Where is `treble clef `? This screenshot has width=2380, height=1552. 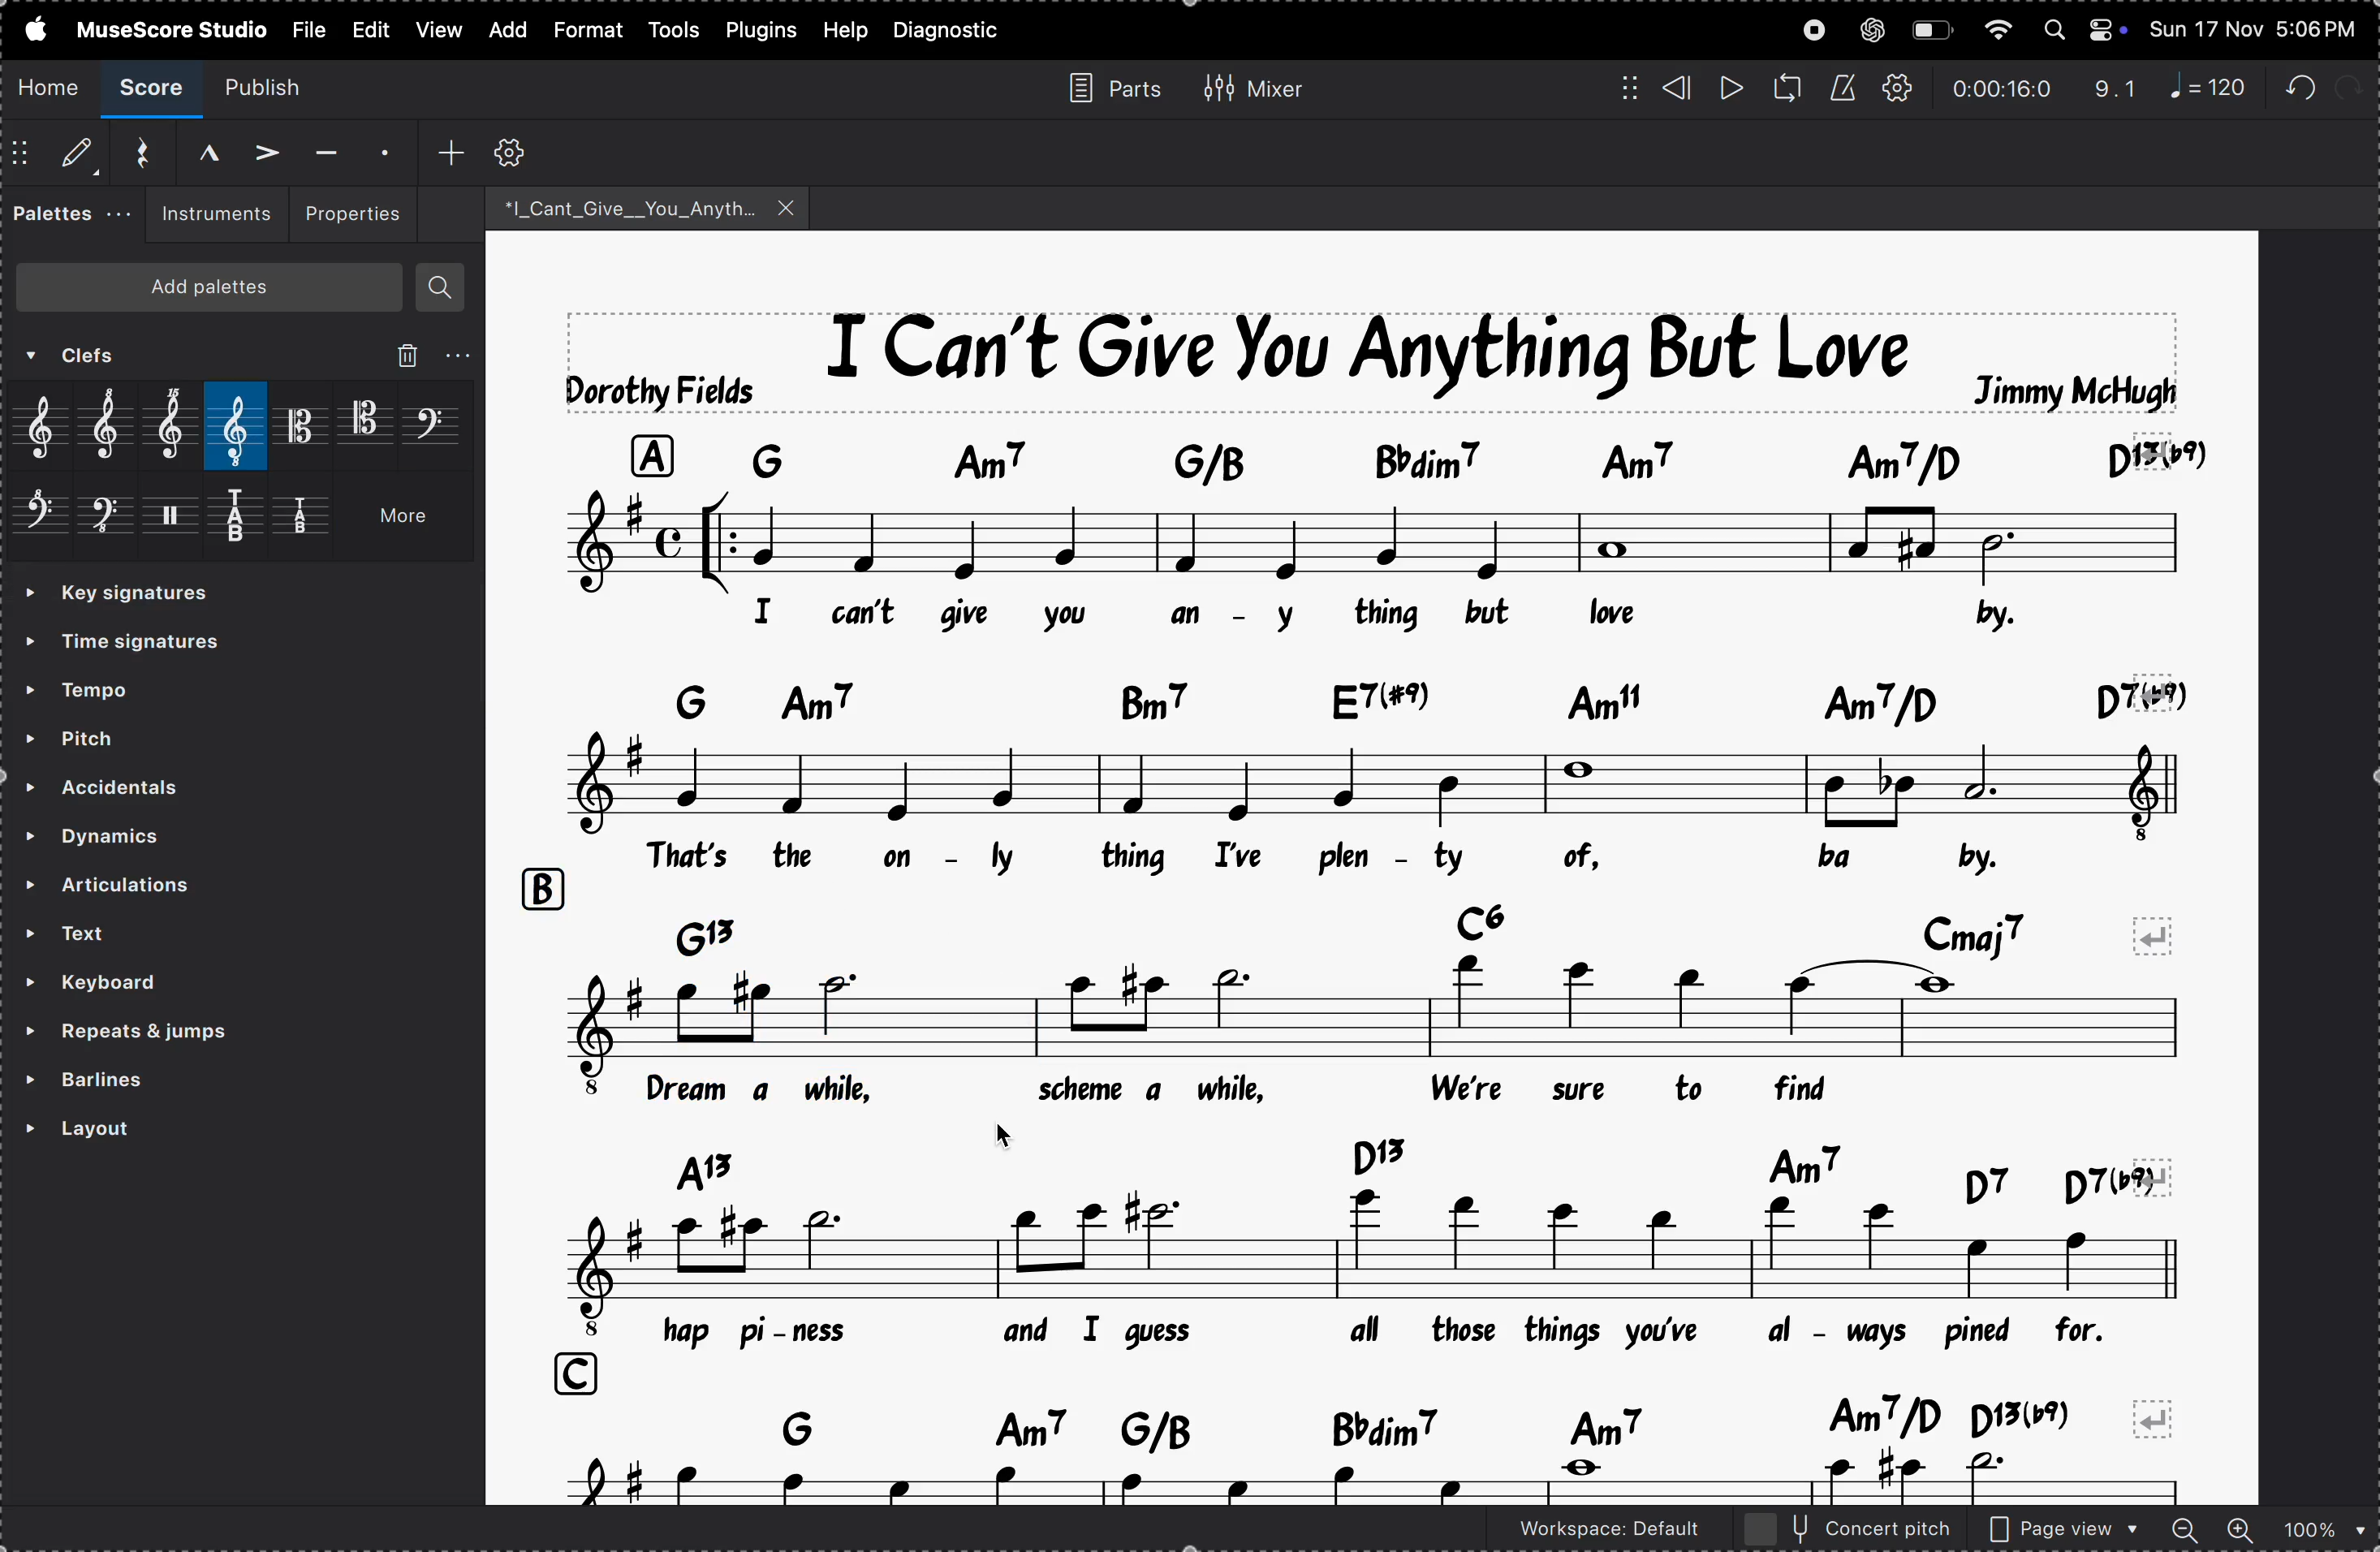 treble clef  is located at coordinates (47, 429).